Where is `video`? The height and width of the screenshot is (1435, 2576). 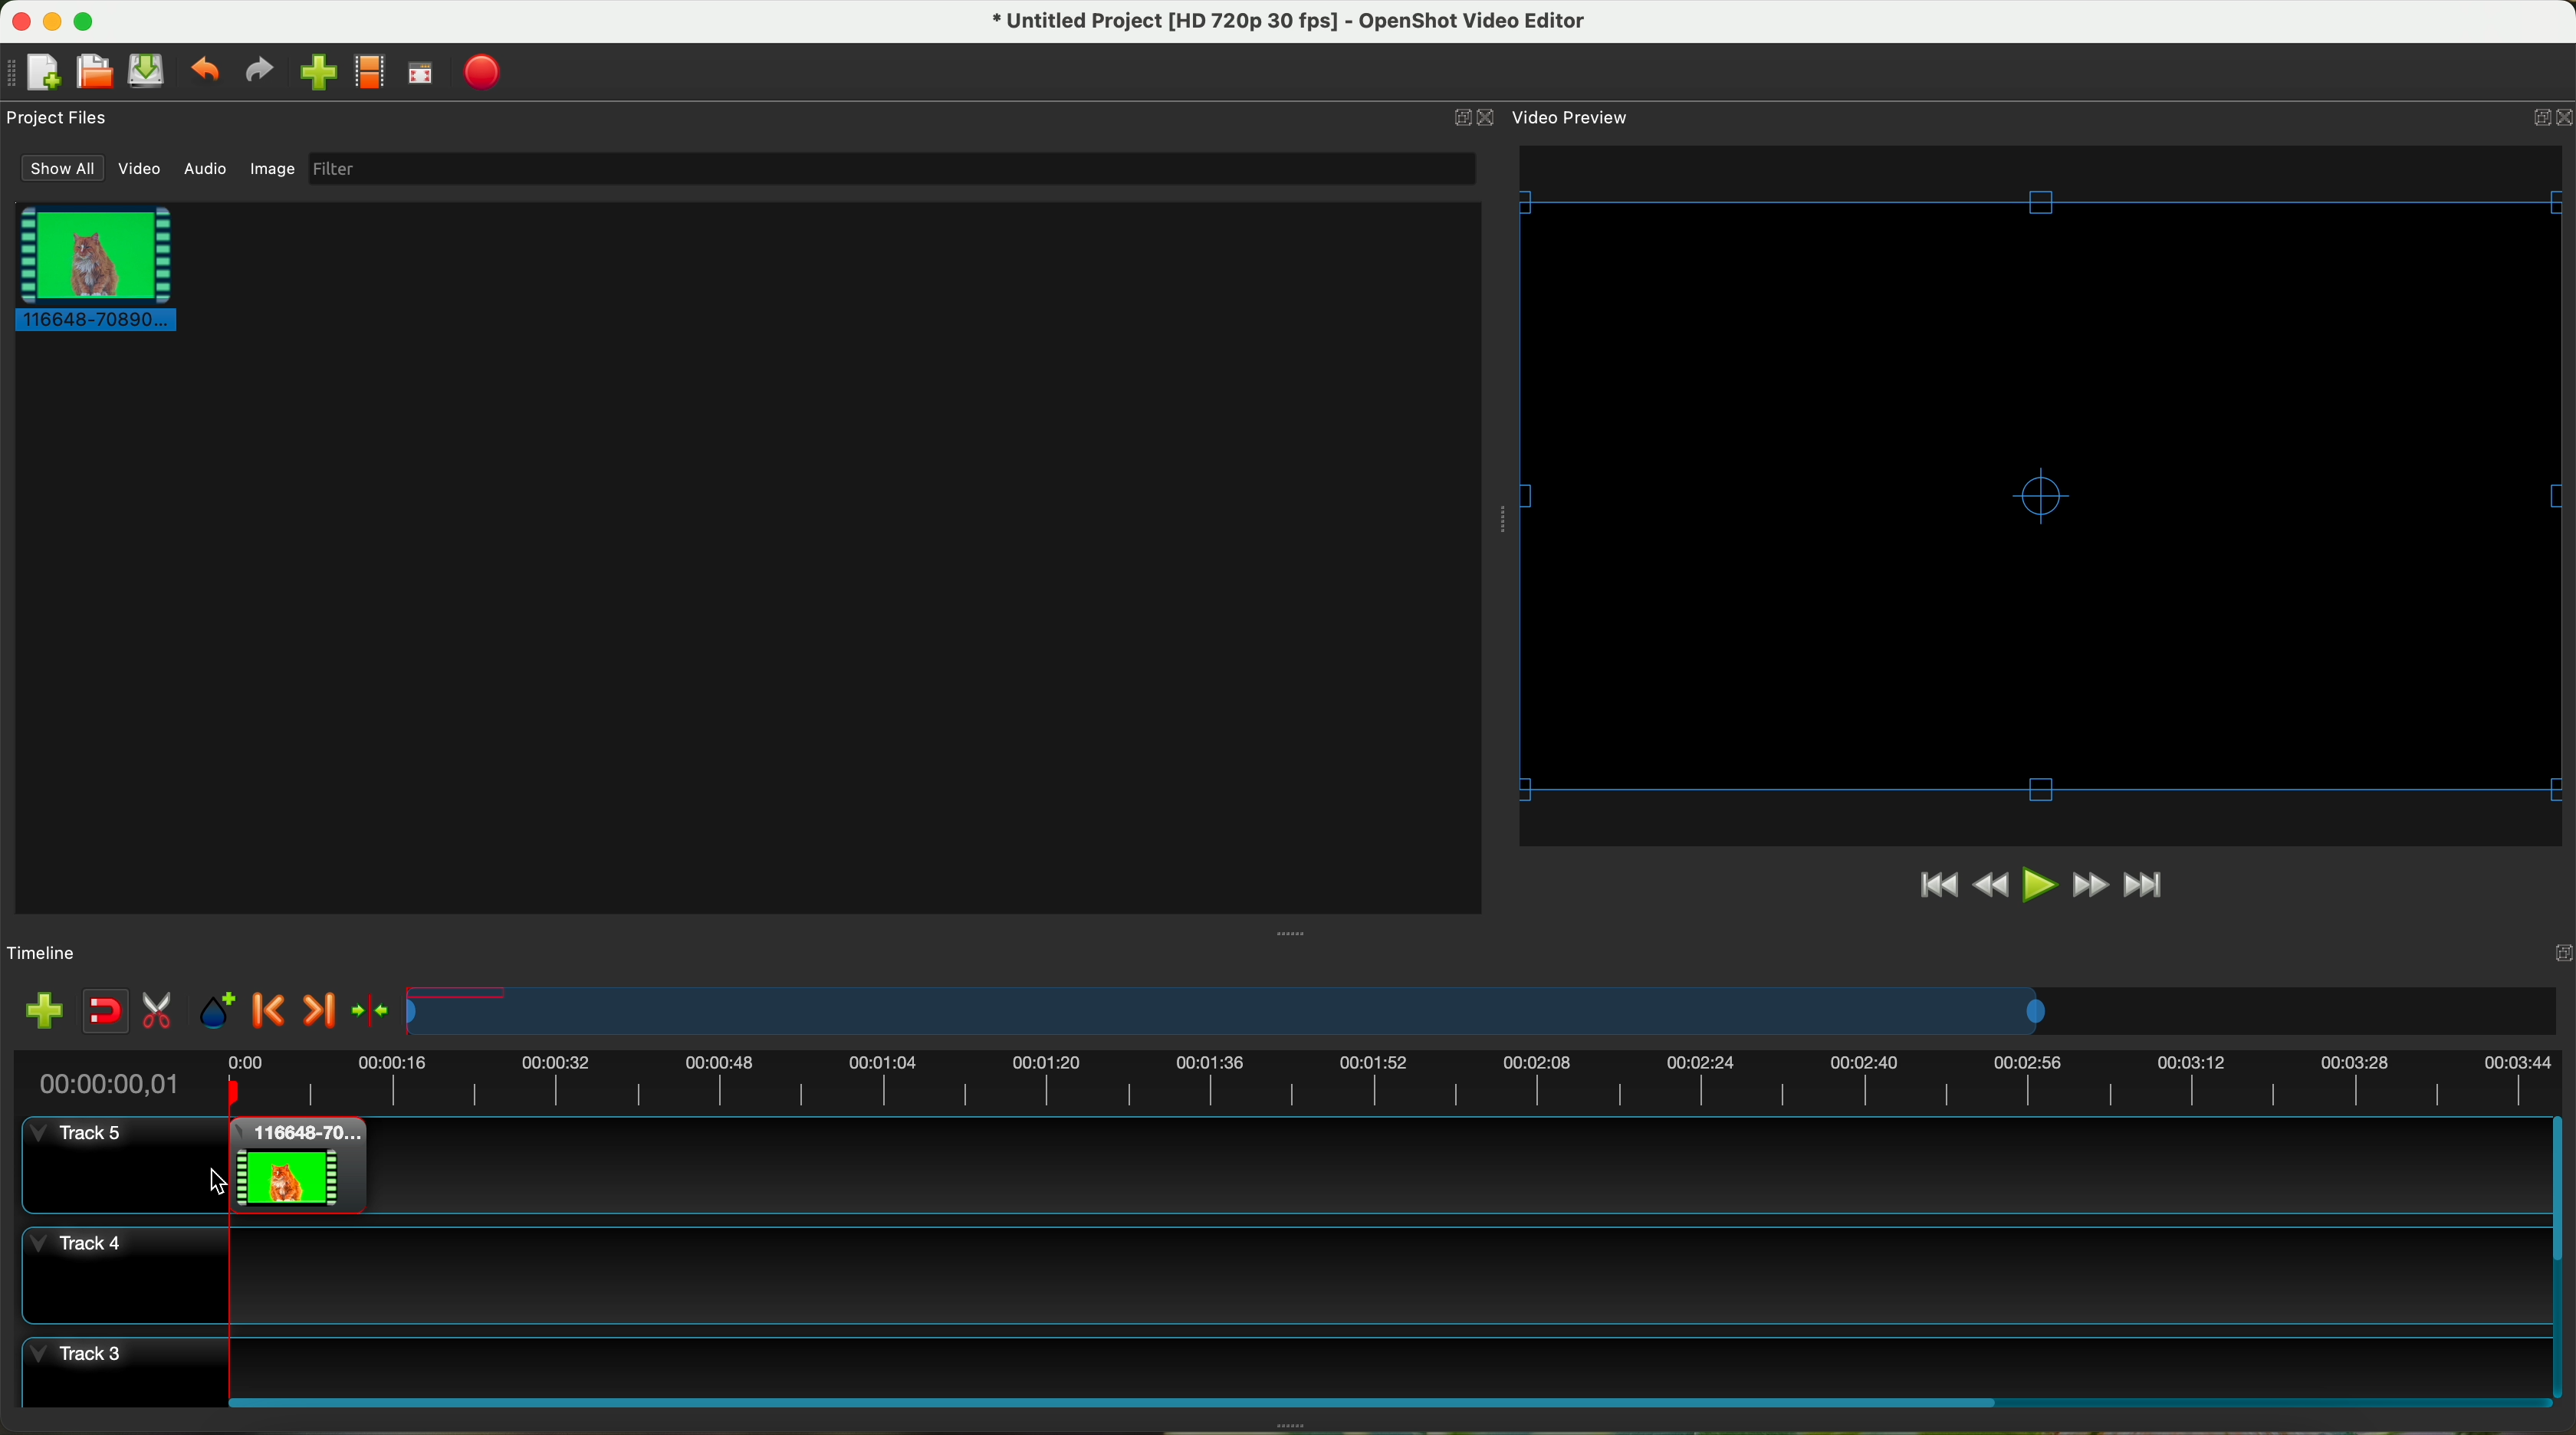
video is located at coordinates (141, 169).